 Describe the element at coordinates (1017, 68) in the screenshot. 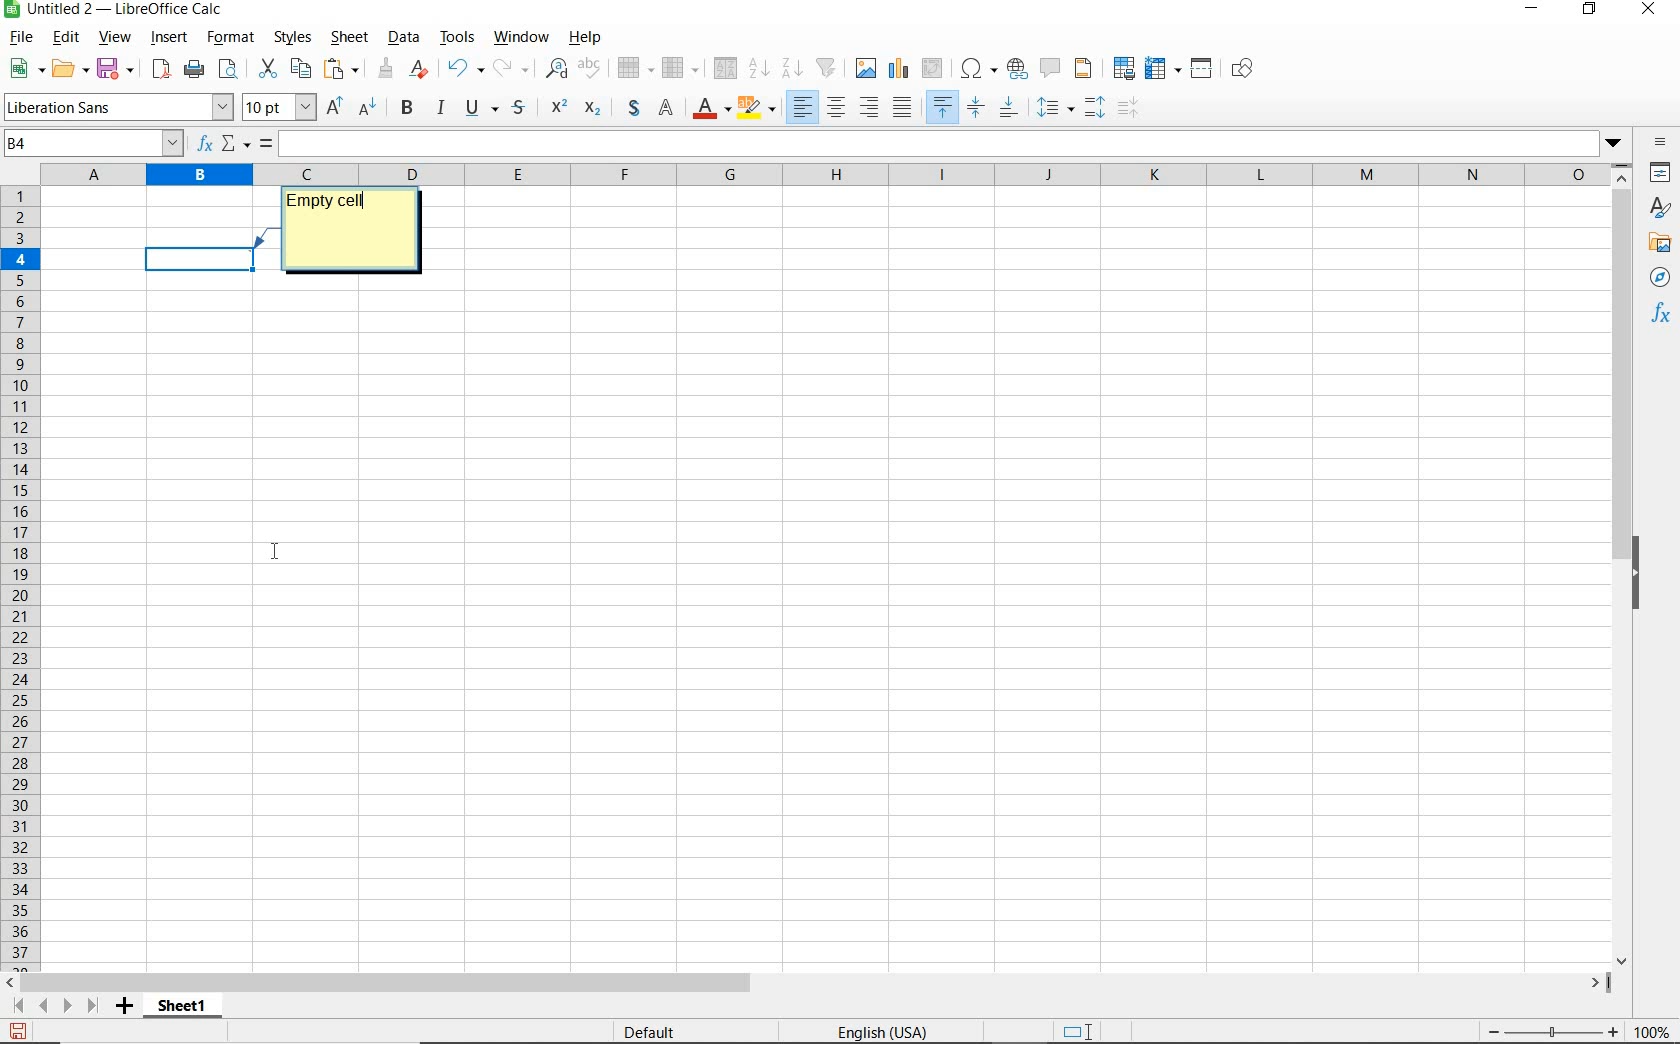

I see `insert hyperlink` at that location.